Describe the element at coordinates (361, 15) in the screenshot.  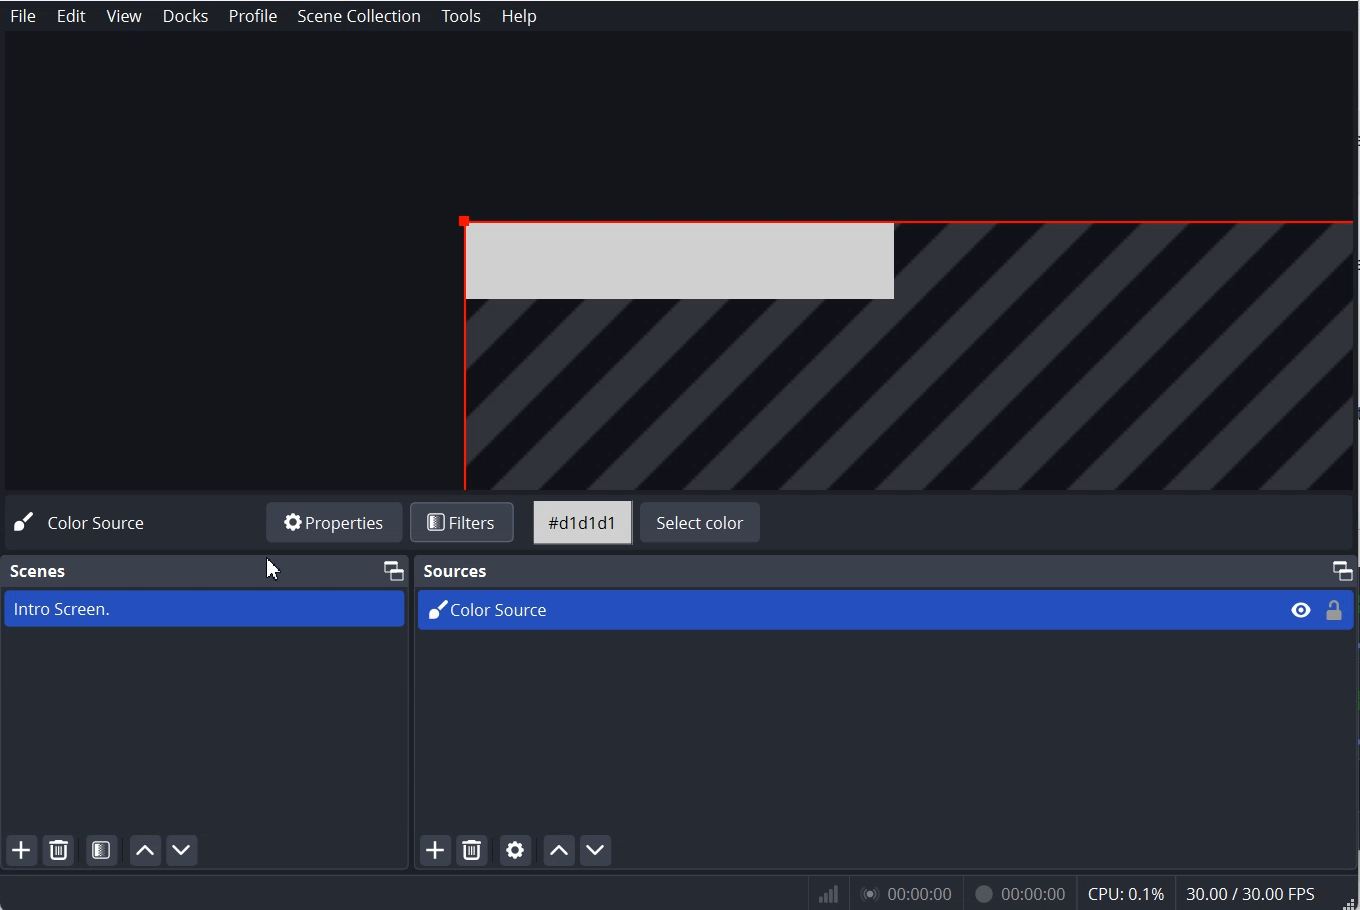
I see `Scene Collection` at that location.